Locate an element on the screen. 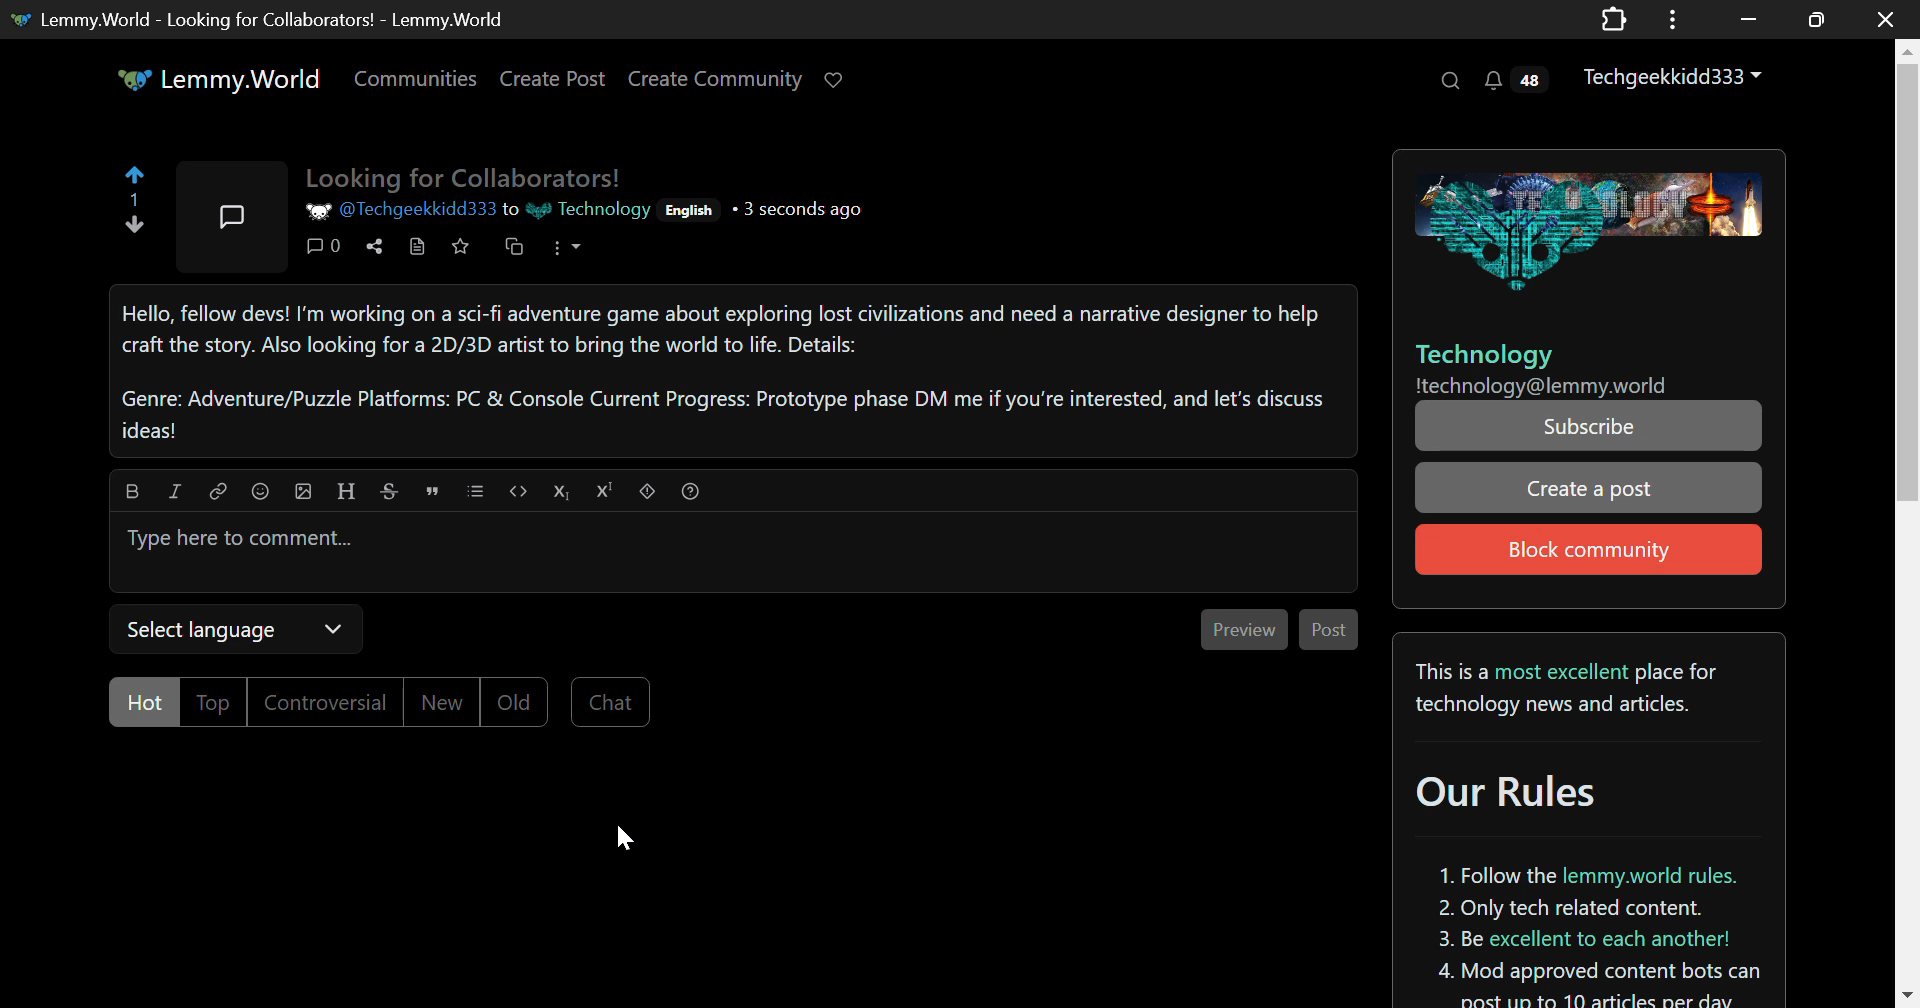  Minimize Window is located at coordinates (1812, 19).